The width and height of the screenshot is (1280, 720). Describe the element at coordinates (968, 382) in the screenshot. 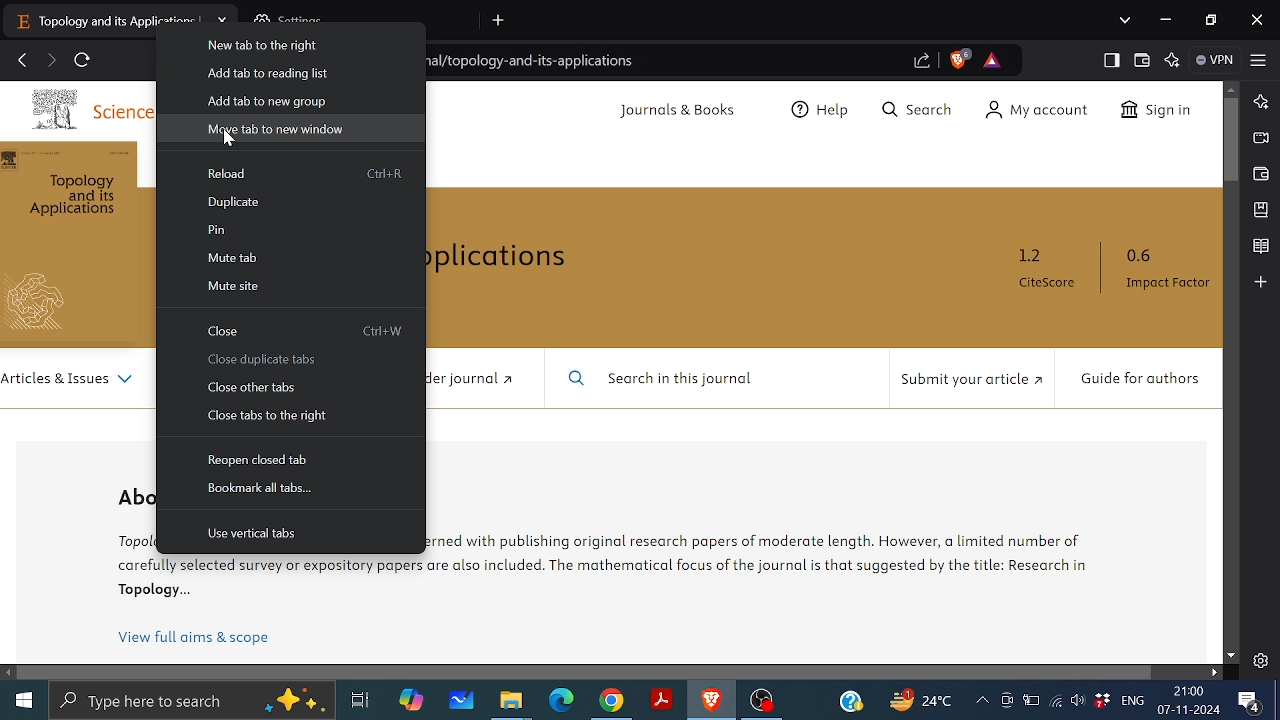

I see `Submit your article »` at that location.